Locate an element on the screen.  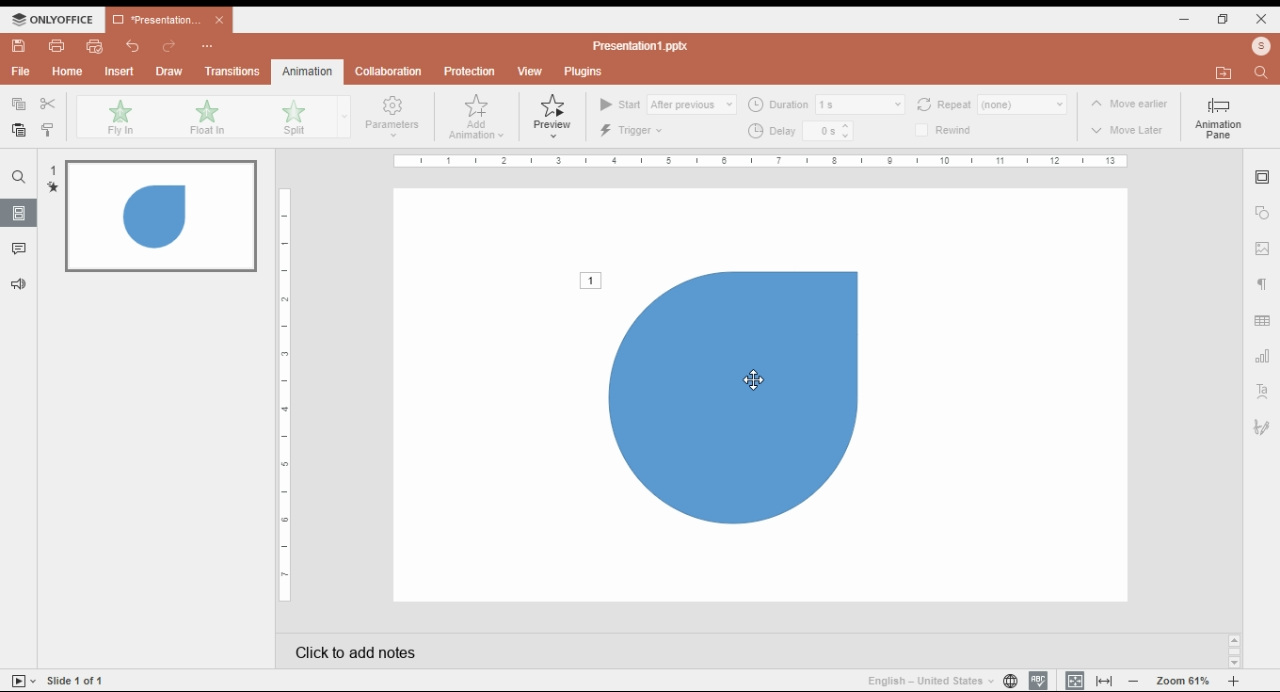
animation pane is located at coordinates (1217, 118).